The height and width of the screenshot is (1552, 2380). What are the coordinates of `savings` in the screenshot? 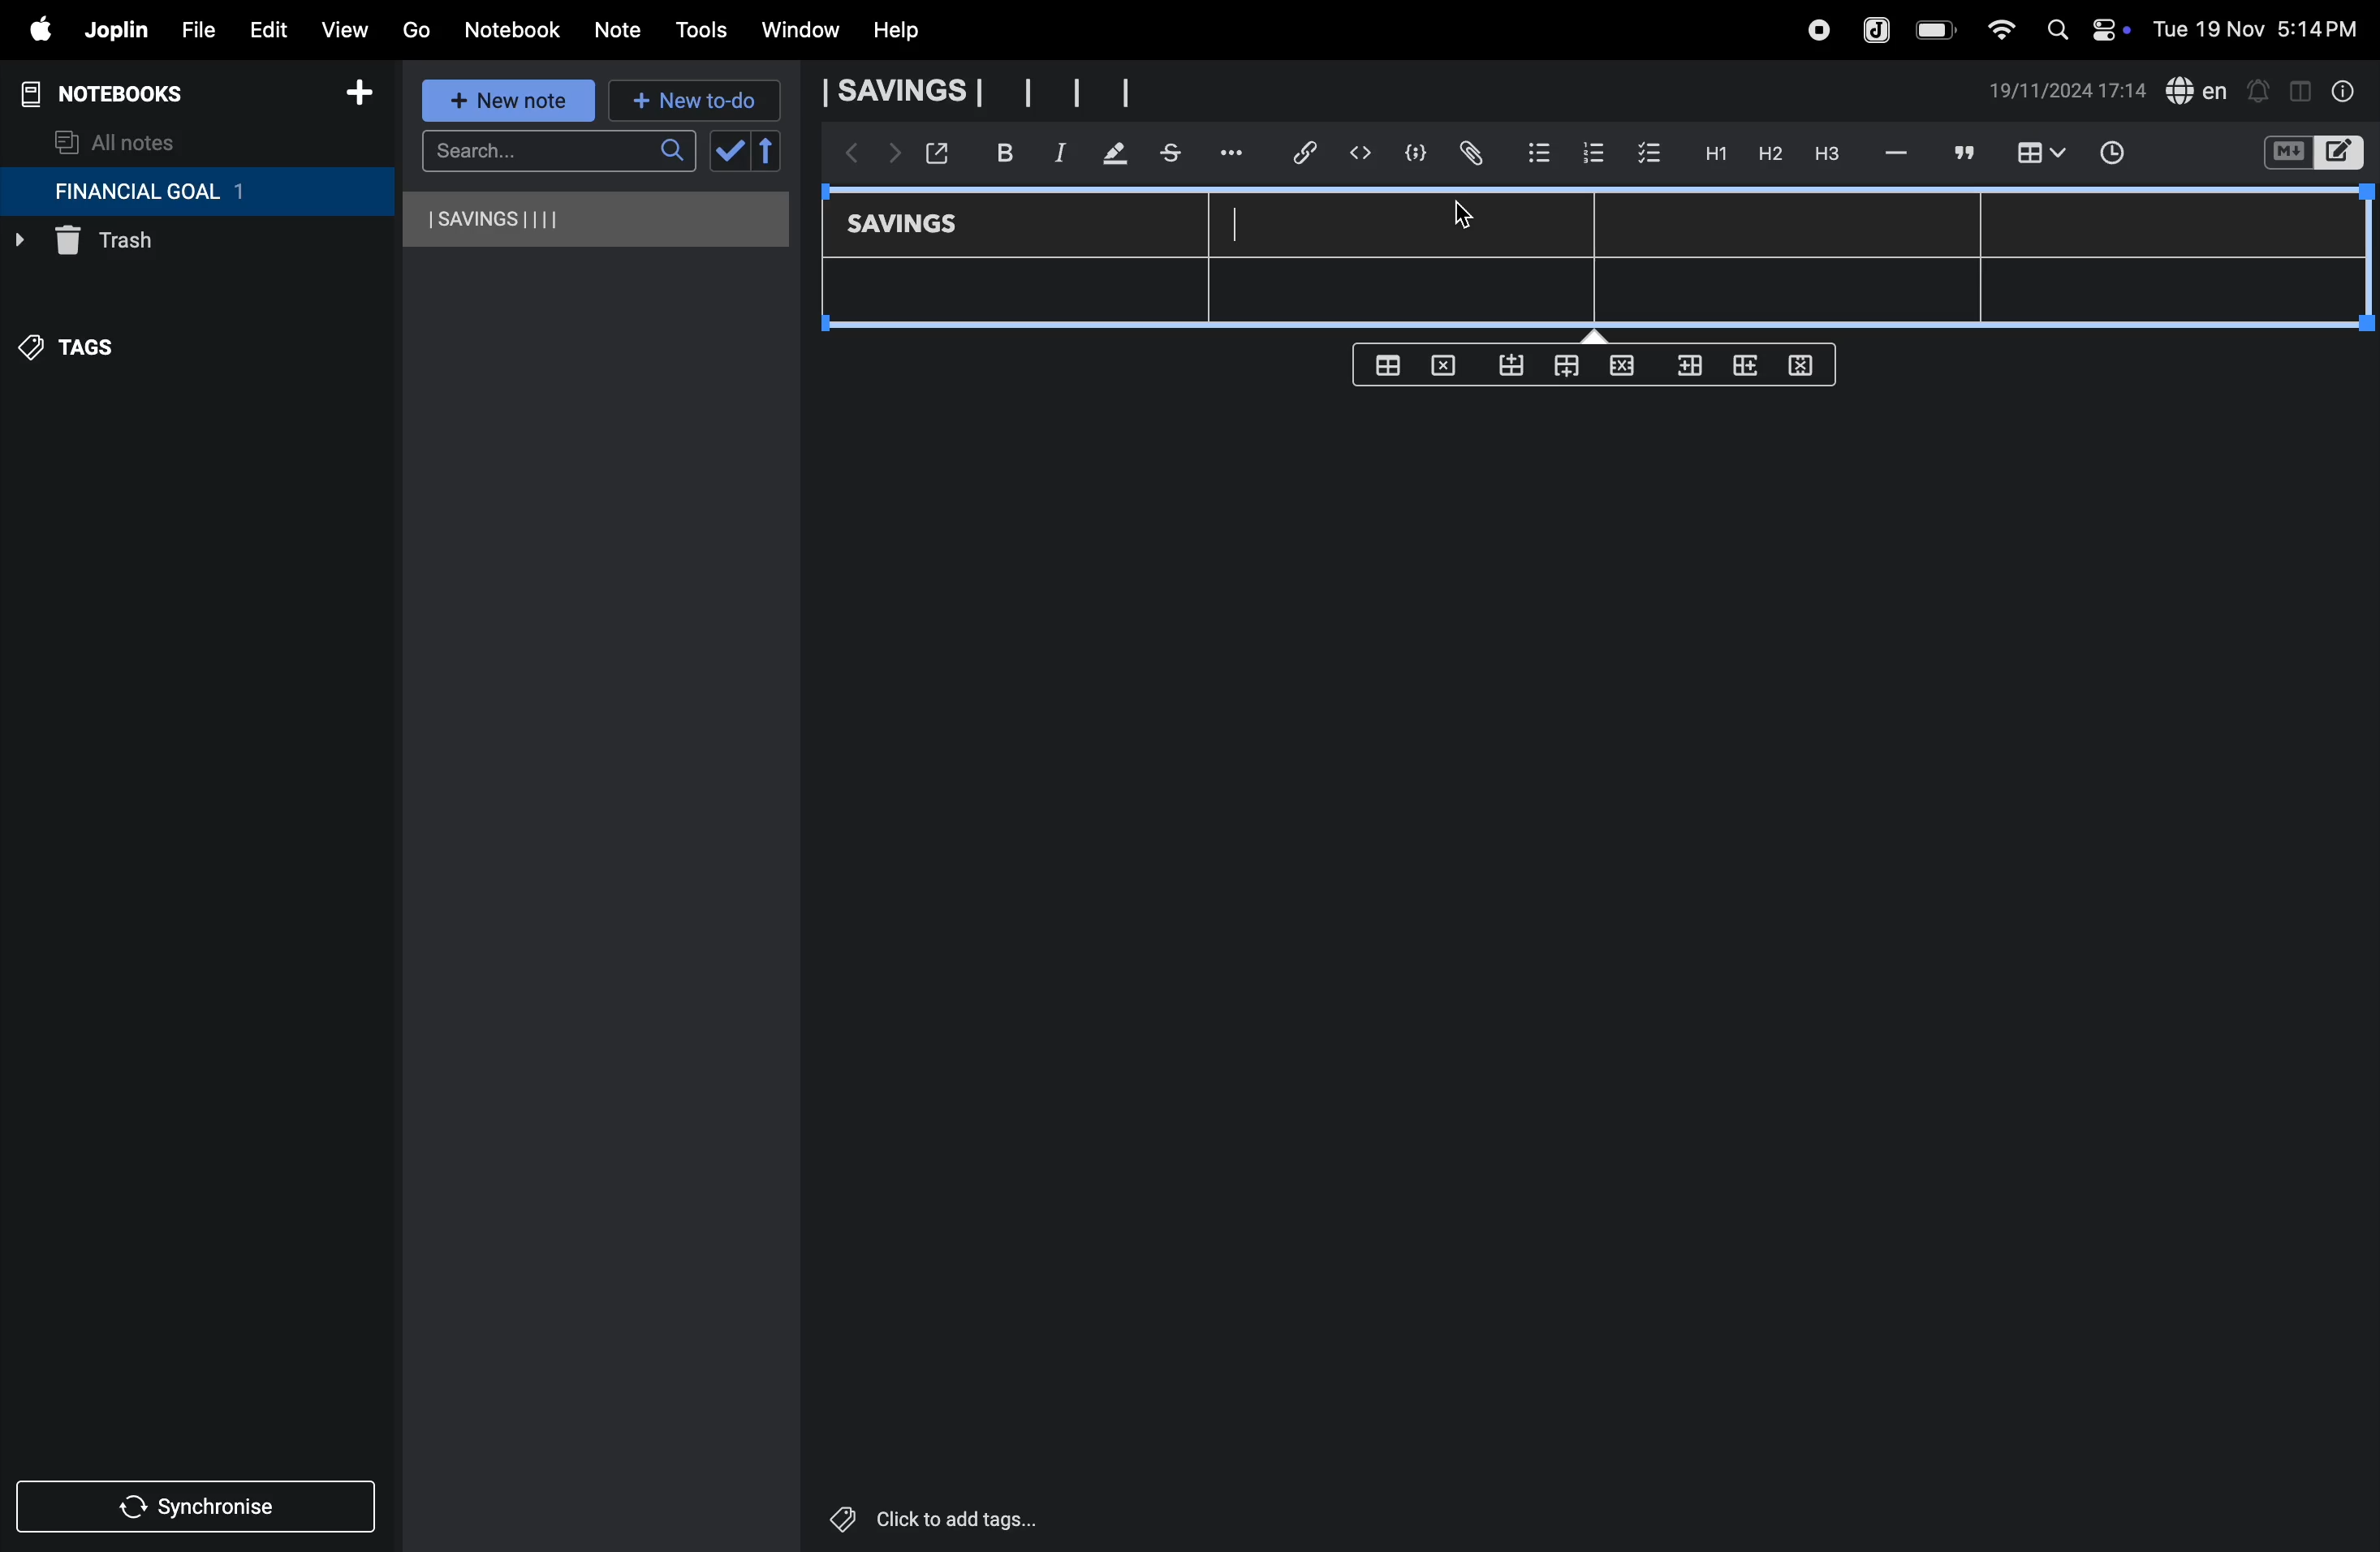 It's located at (598, 219).